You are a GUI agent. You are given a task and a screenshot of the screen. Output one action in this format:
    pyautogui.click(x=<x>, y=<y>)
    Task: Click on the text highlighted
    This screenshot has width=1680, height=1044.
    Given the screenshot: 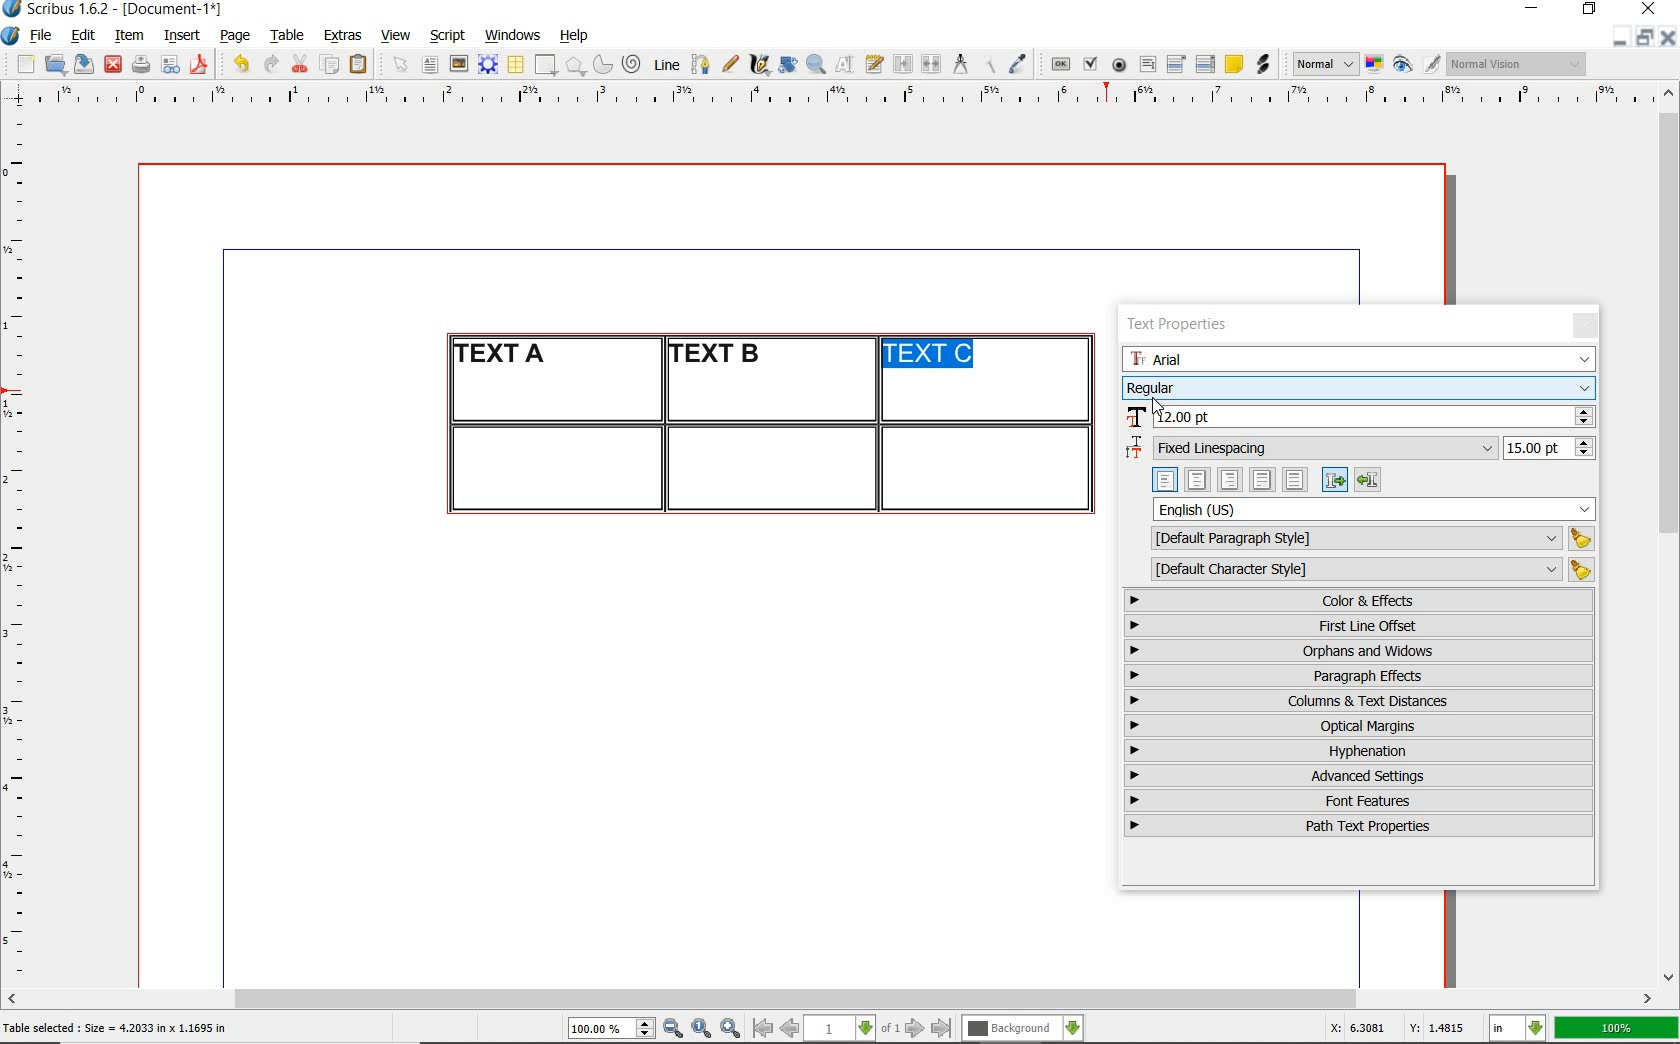 What is the action you would take?
    pyautogui.click(x=931, y=355)
    